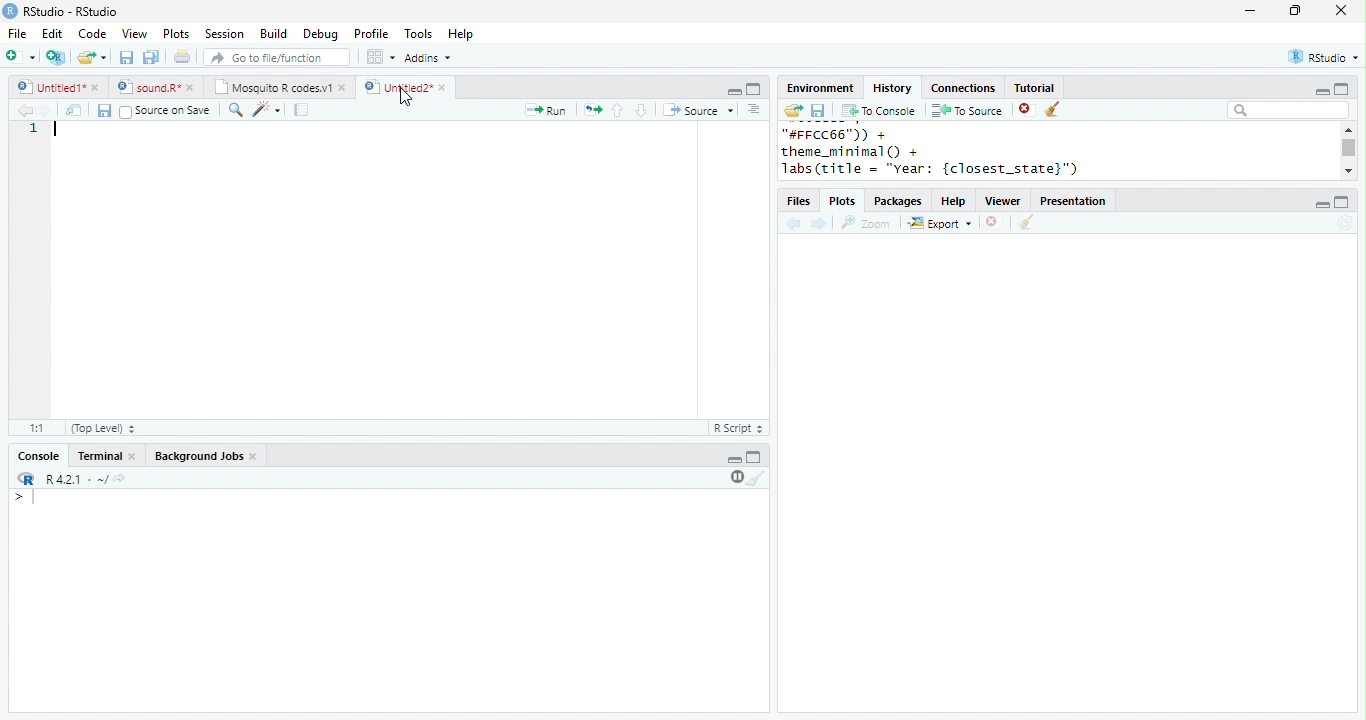  What do you see at coordinates (71, 11) in the screenshot?
I see `RStudio-RStudio` at bounding box center [71, 11].